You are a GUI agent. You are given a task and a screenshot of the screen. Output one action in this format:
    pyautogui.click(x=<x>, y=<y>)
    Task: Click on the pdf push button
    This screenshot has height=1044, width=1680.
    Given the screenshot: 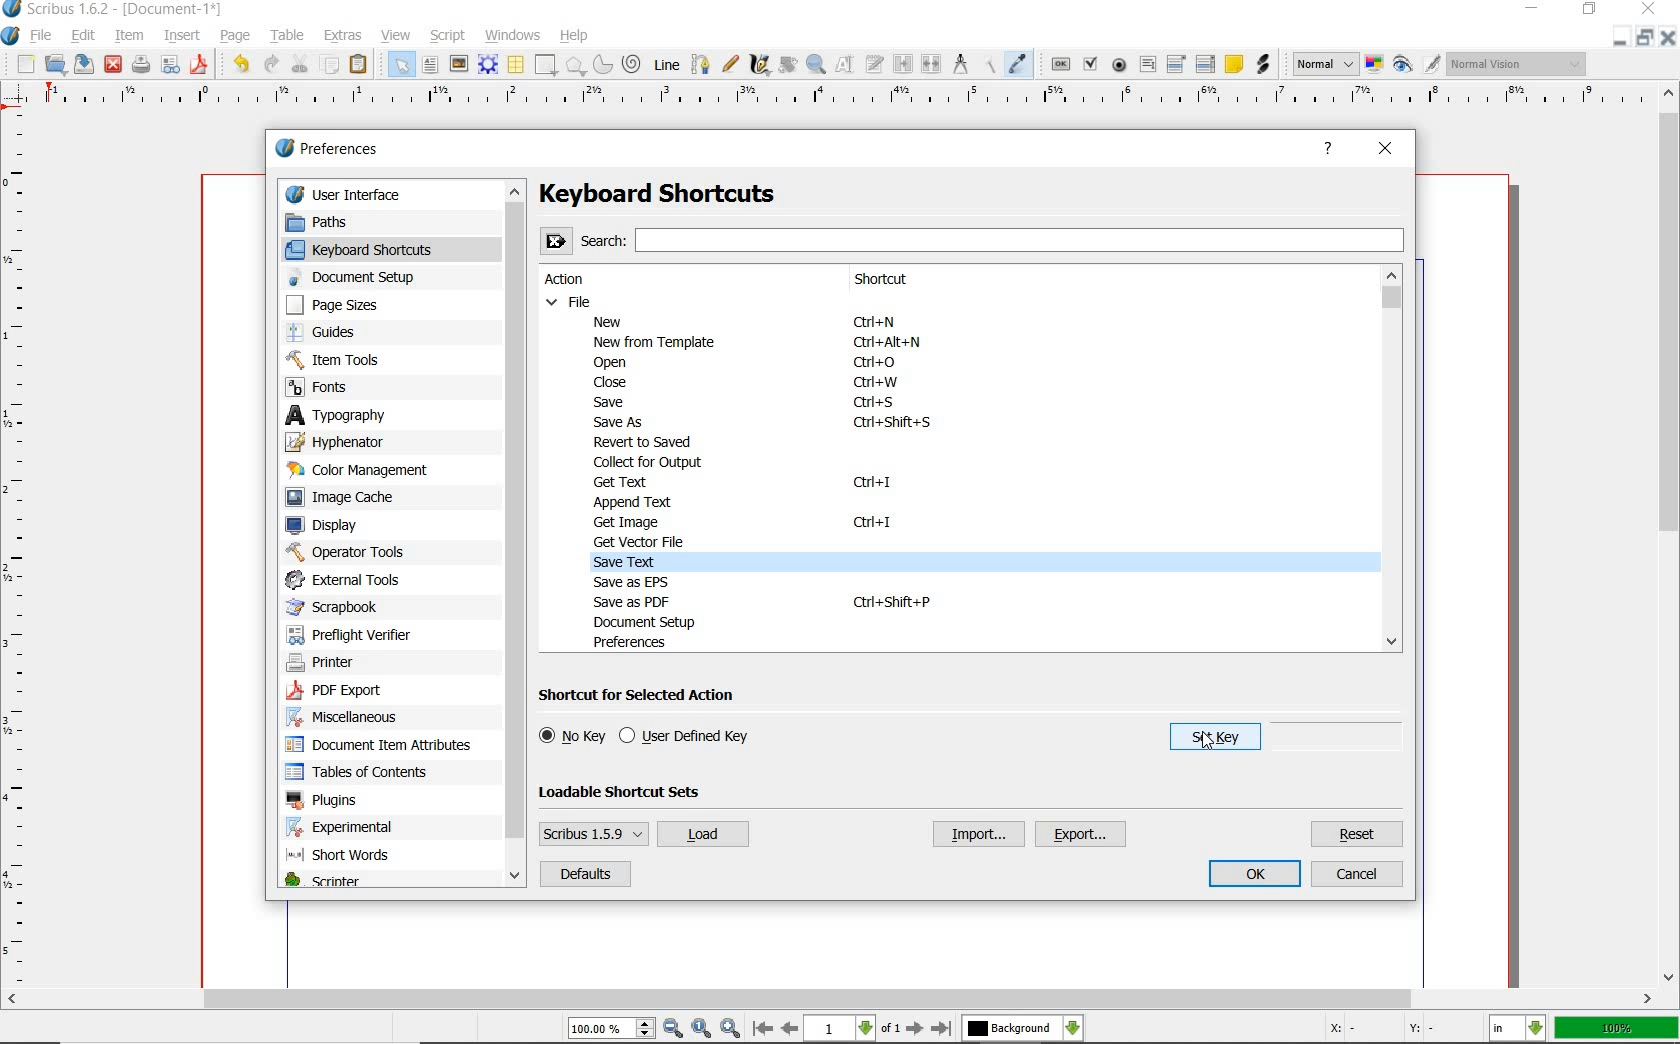 What is the action you would take?
    pyautogui.click(x=1061, y=65)
    